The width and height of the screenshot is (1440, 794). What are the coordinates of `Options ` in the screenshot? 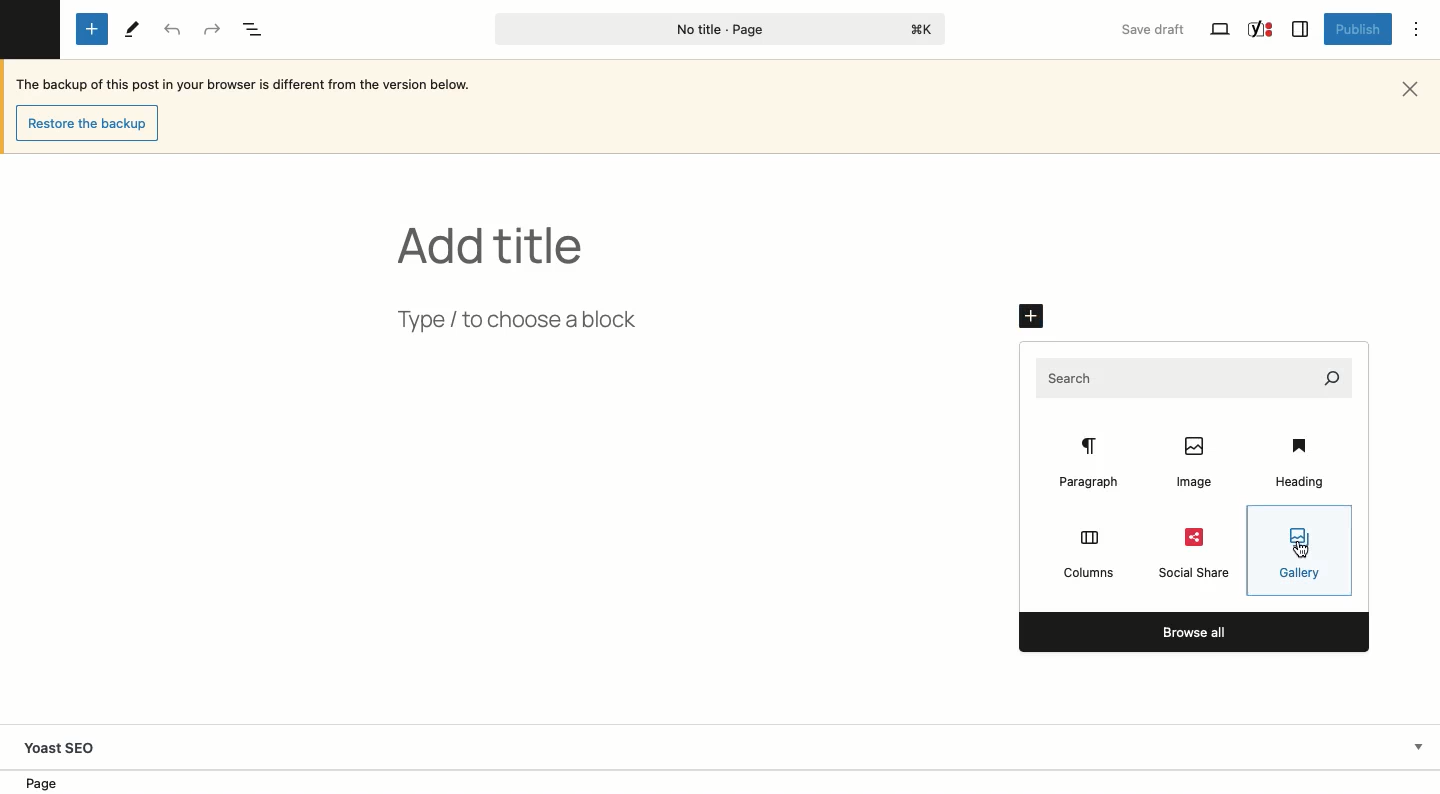 It's located at (1417, 31).